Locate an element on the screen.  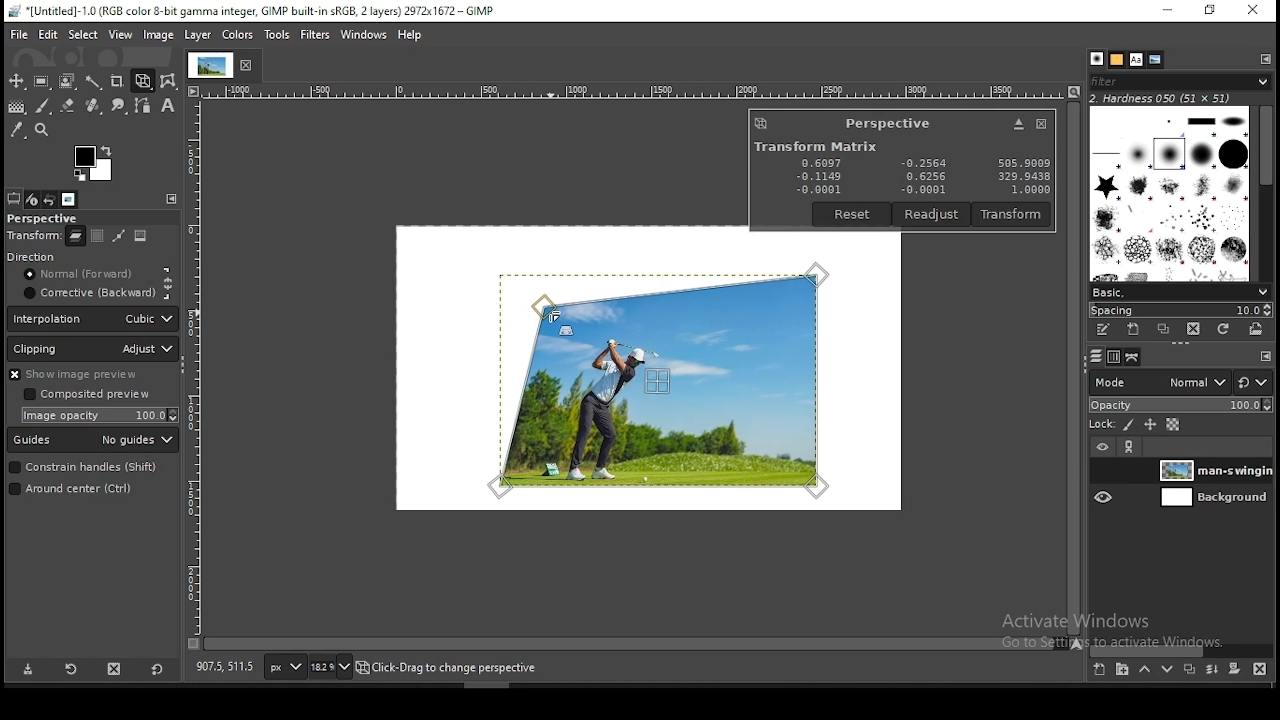
329.9438 is located at coordinates (1025, 177).